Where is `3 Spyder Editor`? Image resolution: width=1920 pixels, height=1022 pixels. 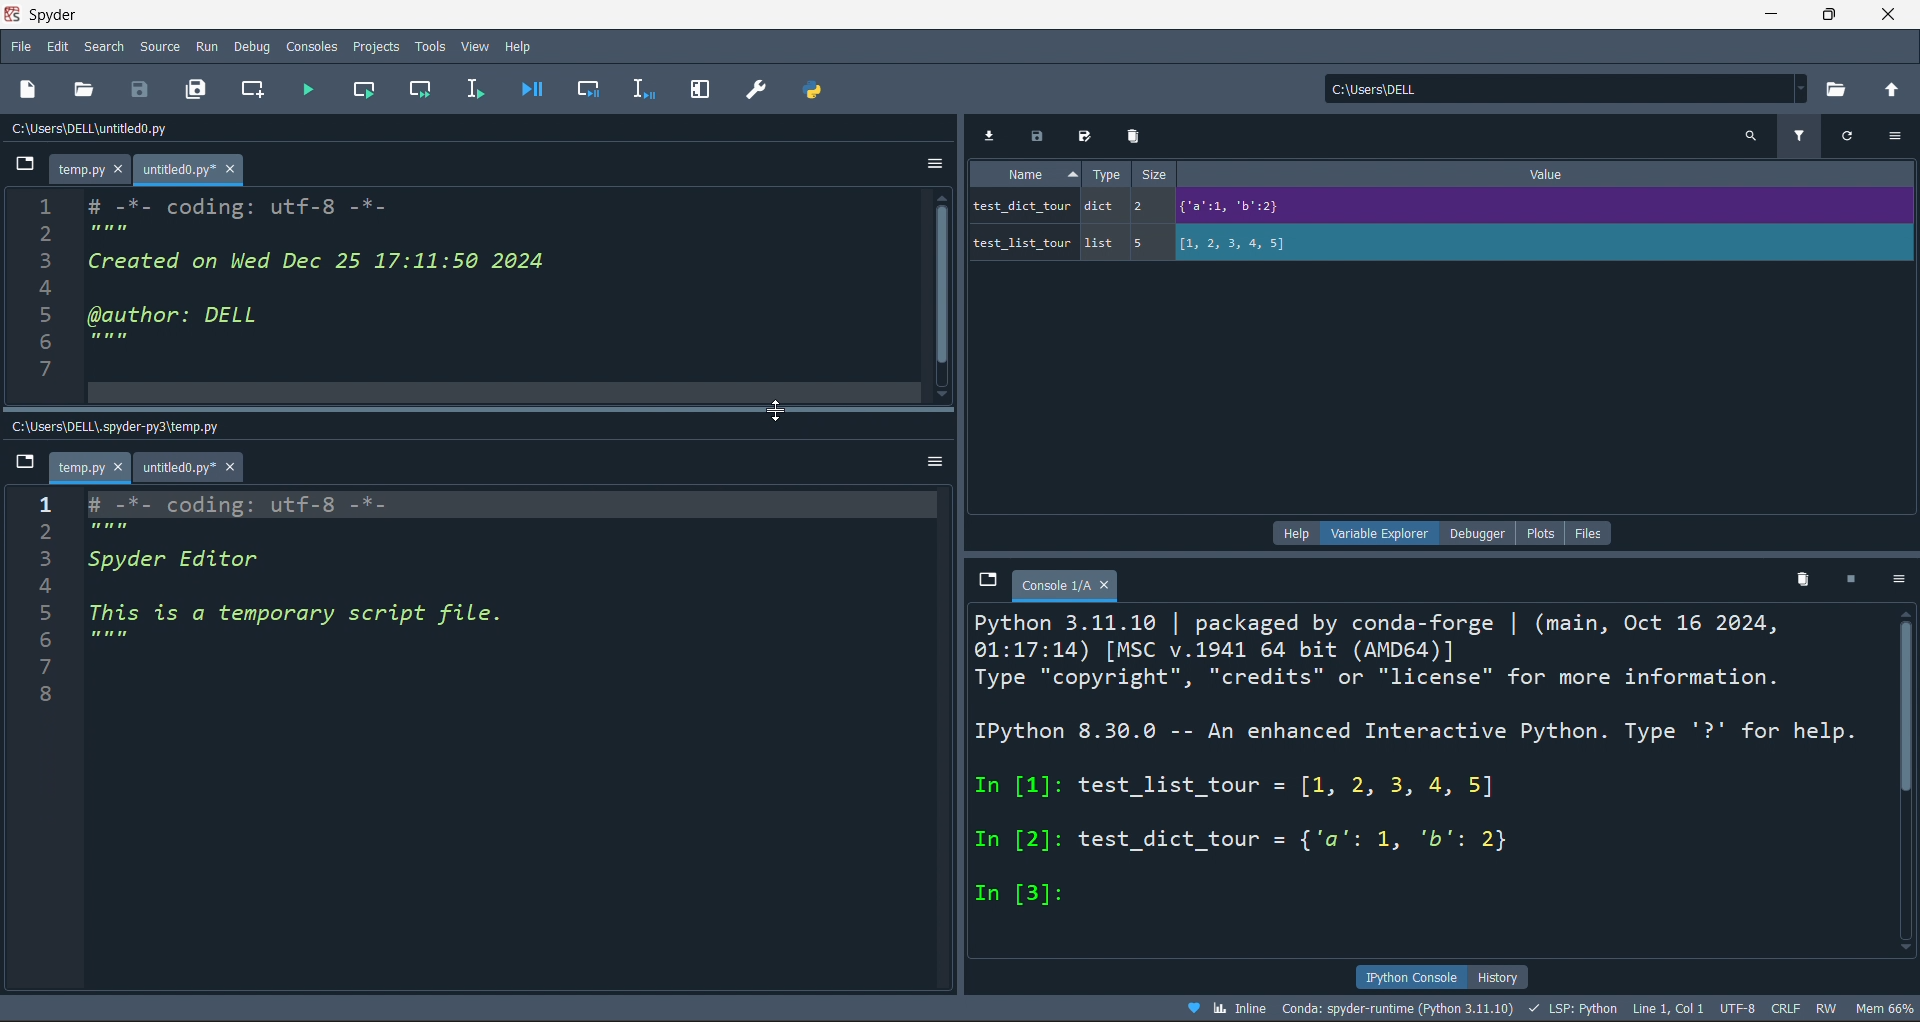 3 Spyder Editor is located at coordinates (165, 561).